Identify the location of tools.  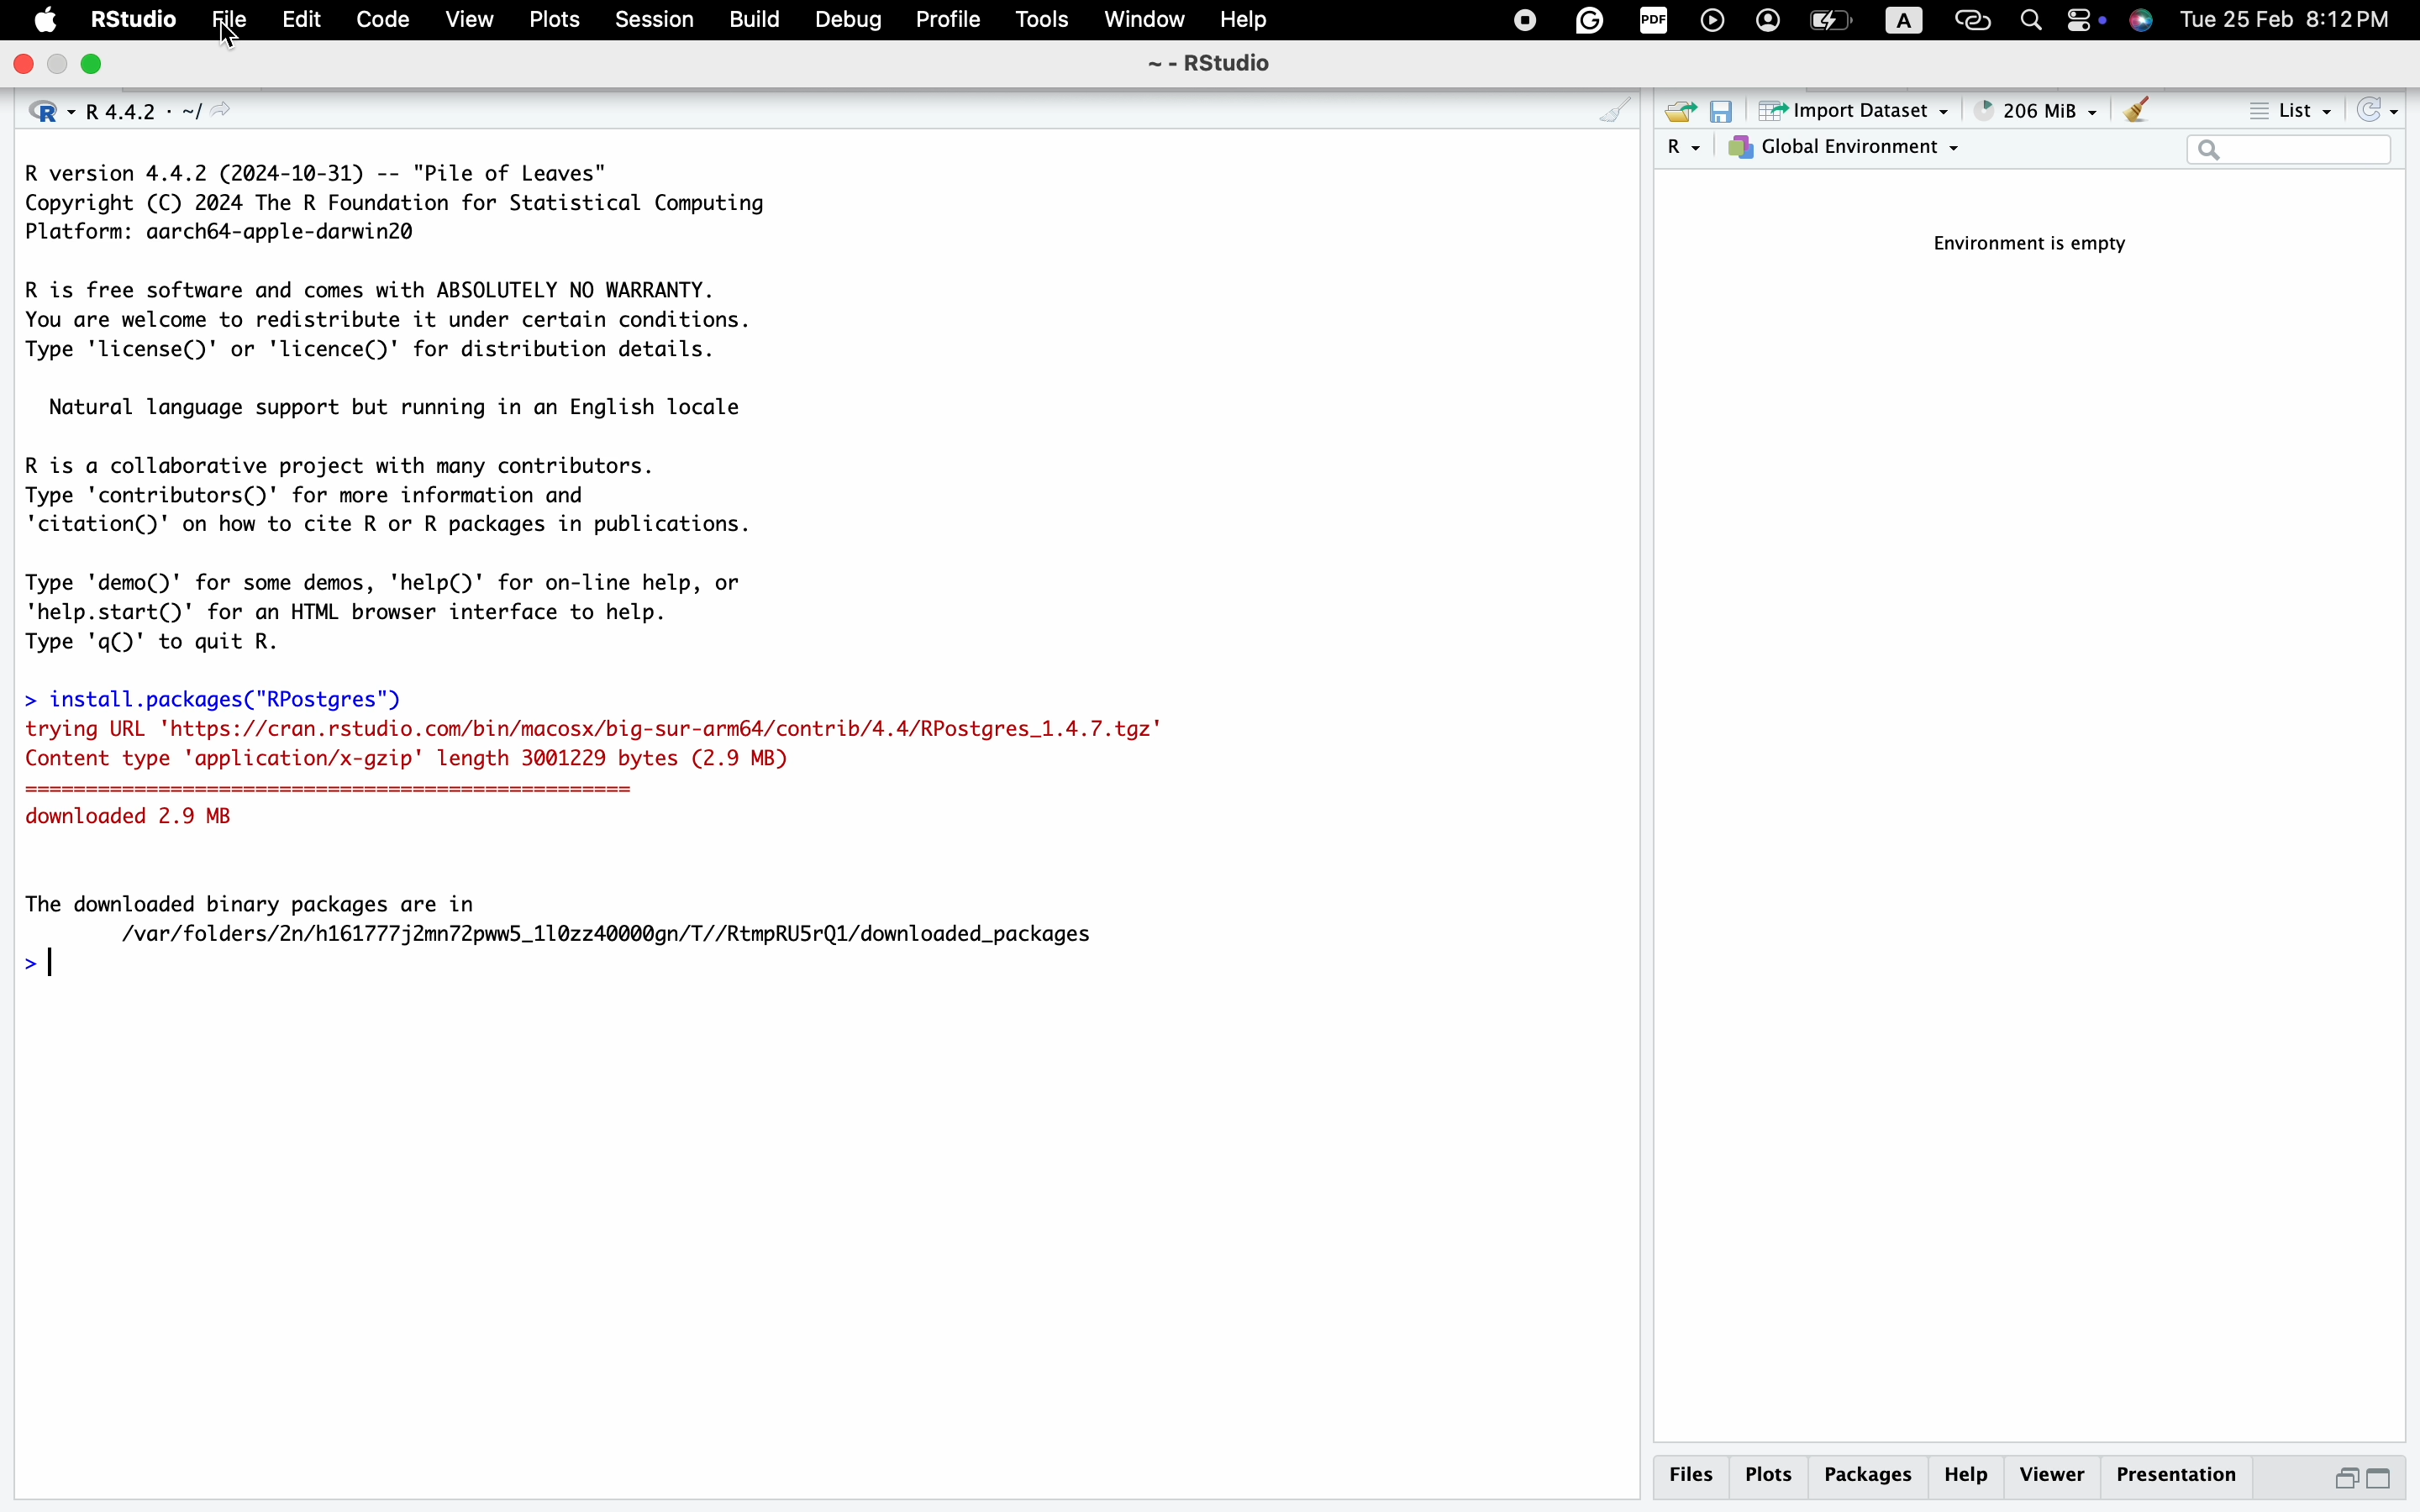
(1044, 19).